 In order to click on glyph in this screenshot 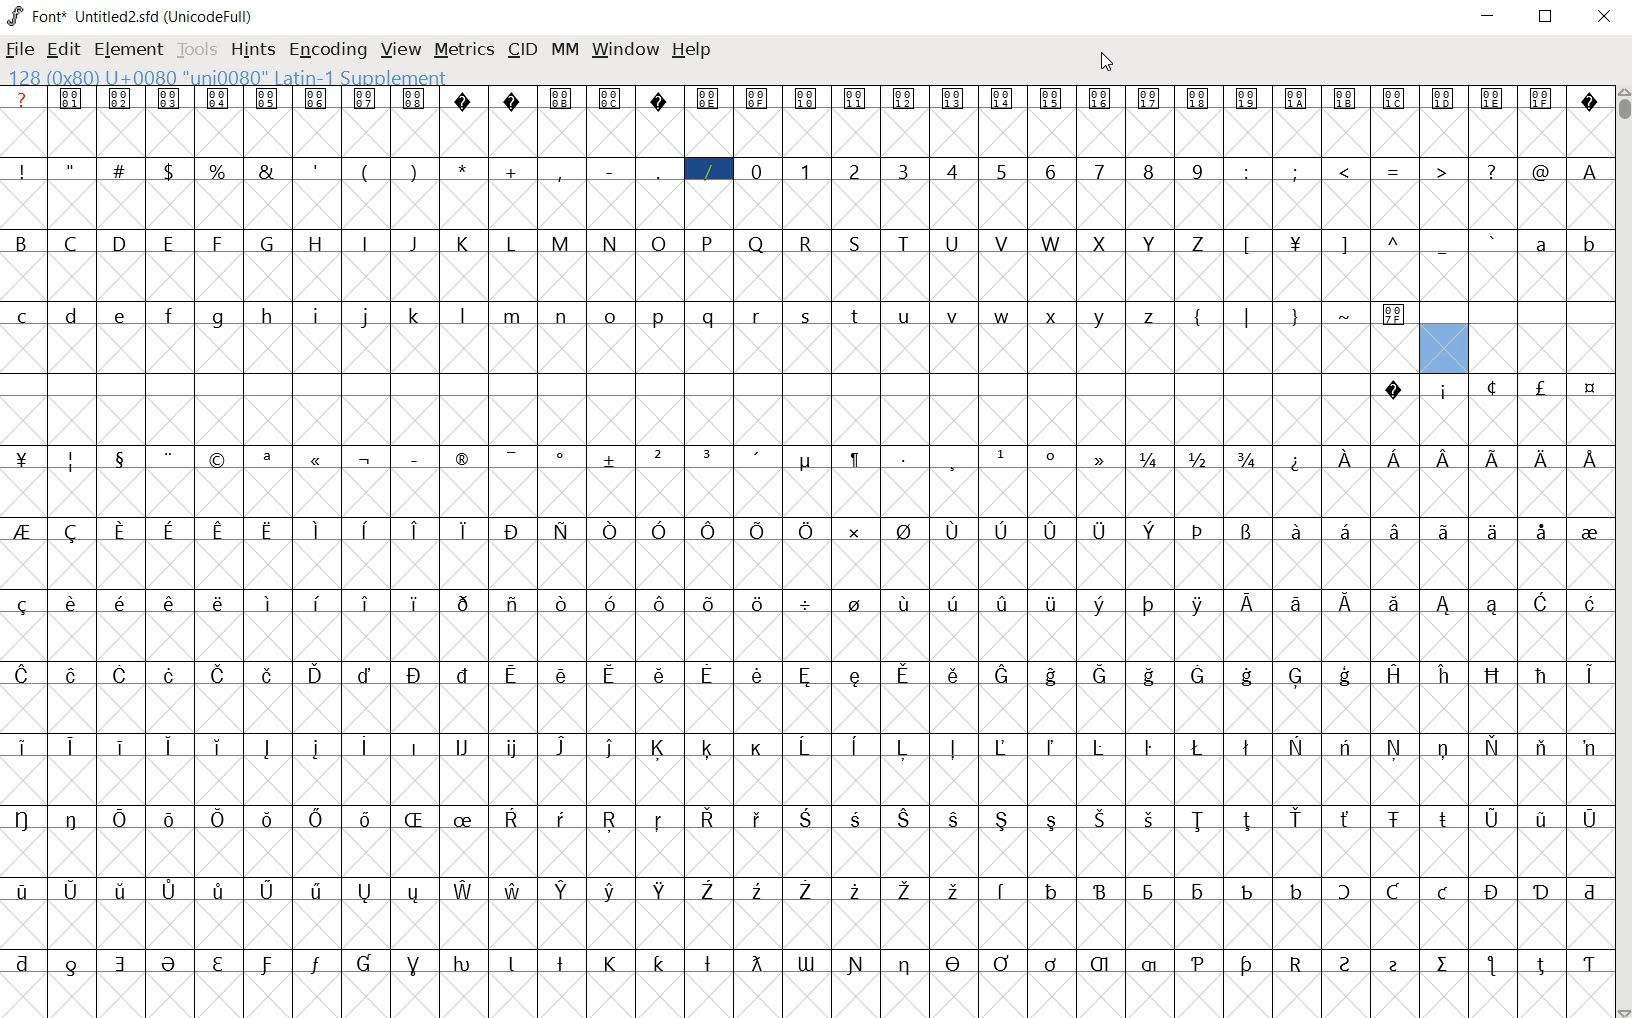, I will do `click(168, 315)`.